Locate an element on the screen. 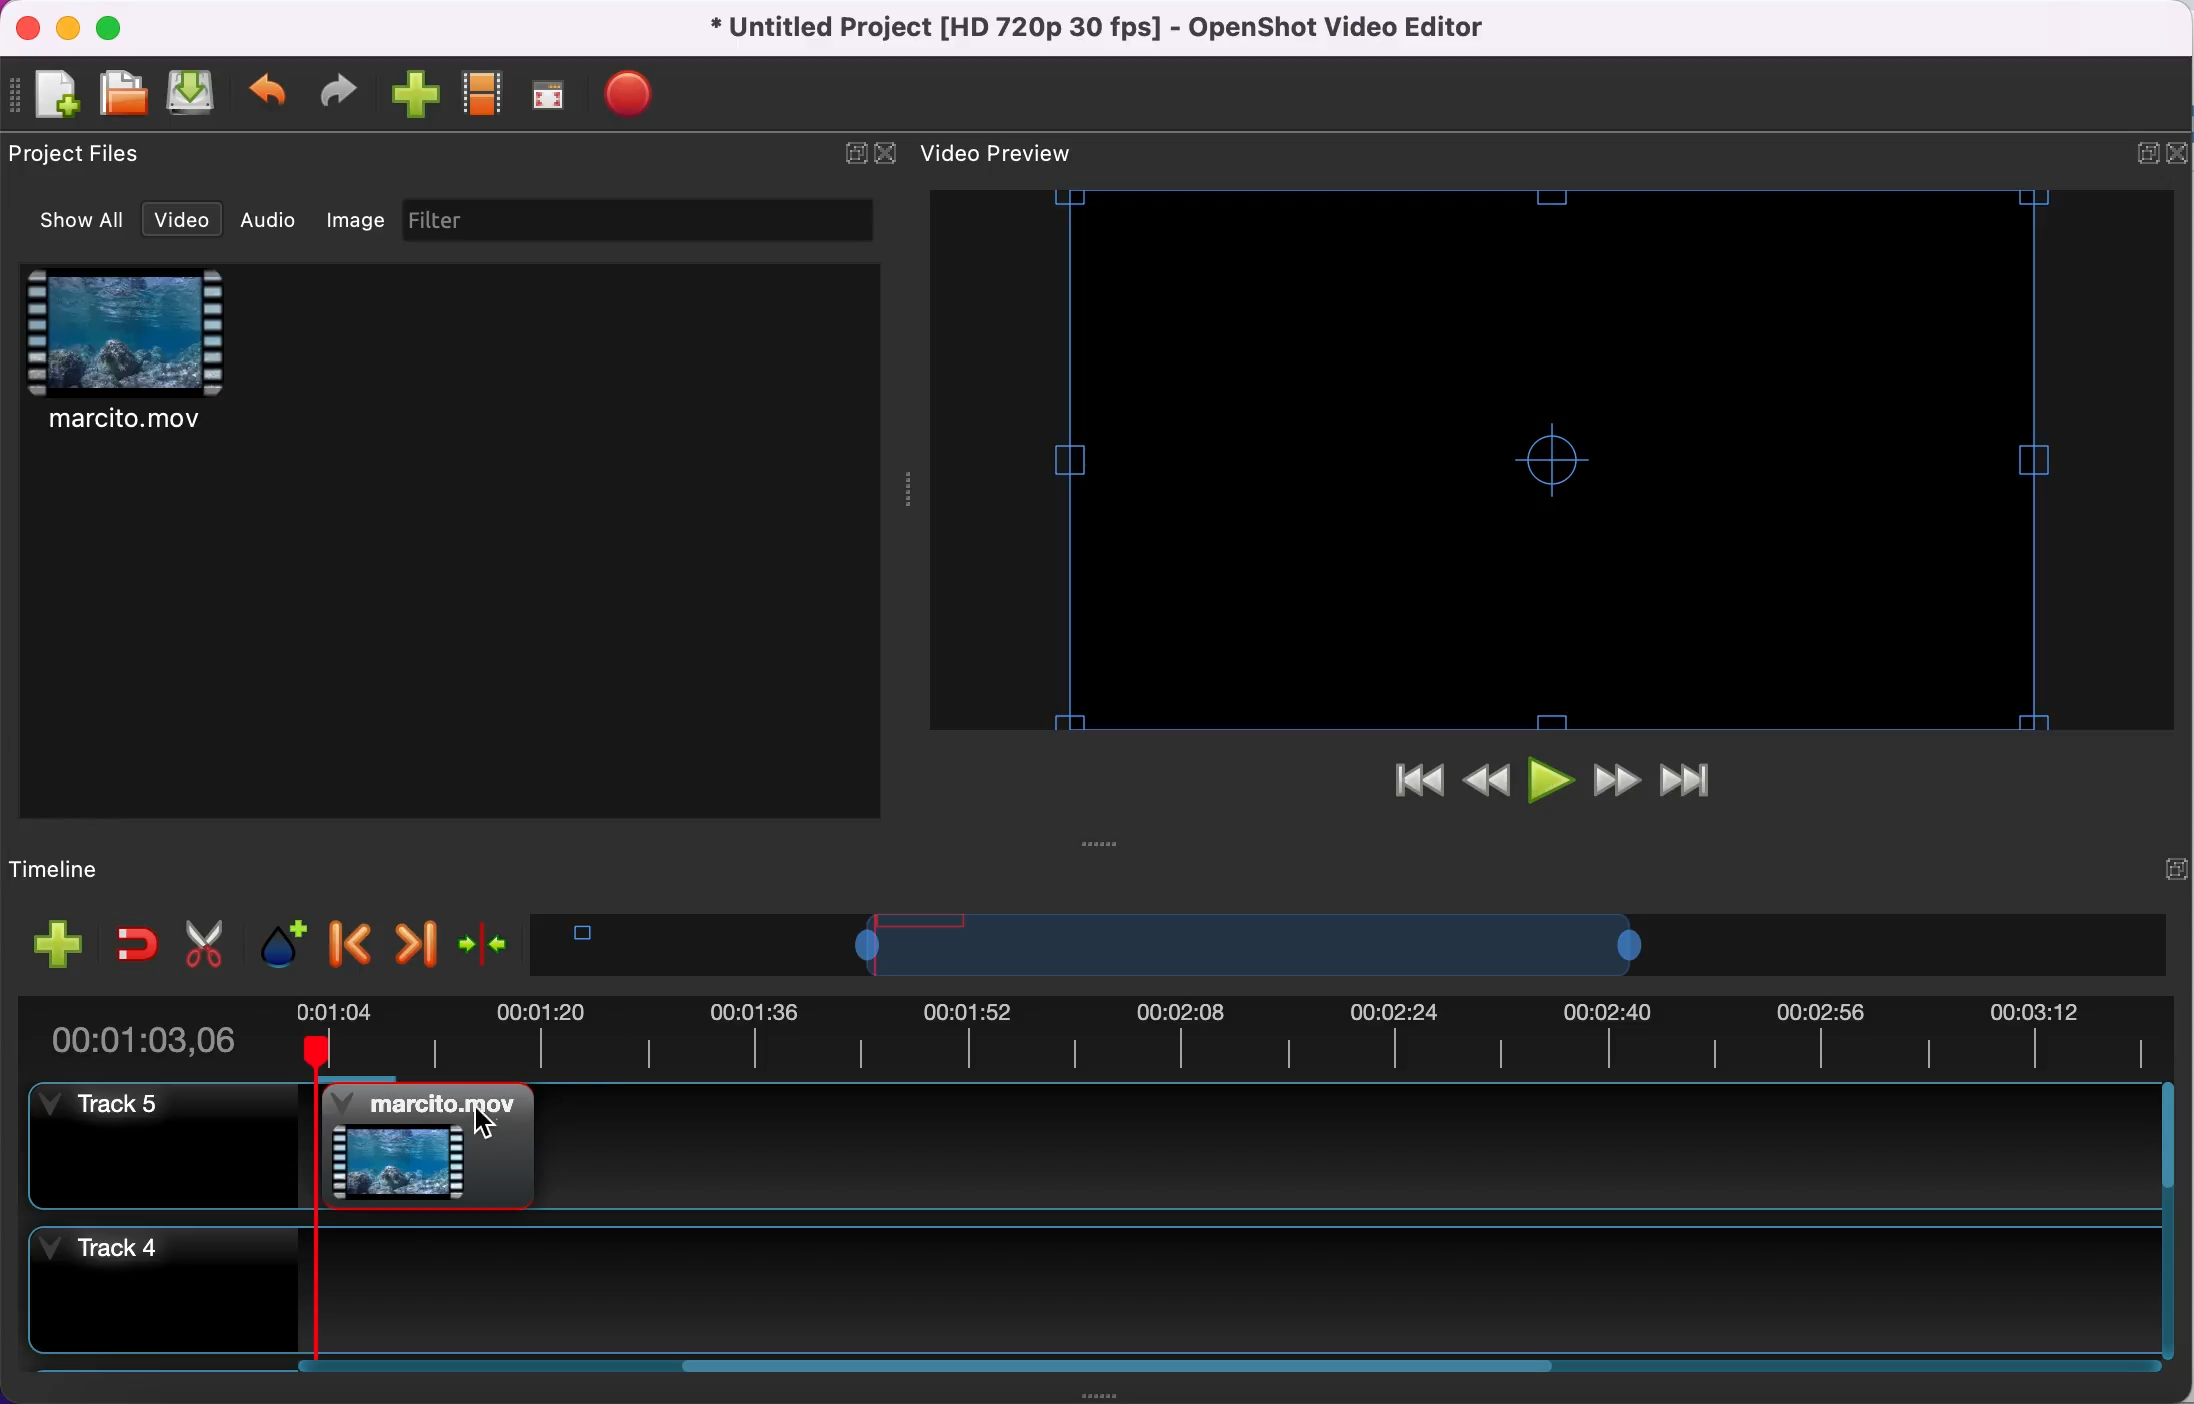  duration is located at coordinates (1092, 1040).